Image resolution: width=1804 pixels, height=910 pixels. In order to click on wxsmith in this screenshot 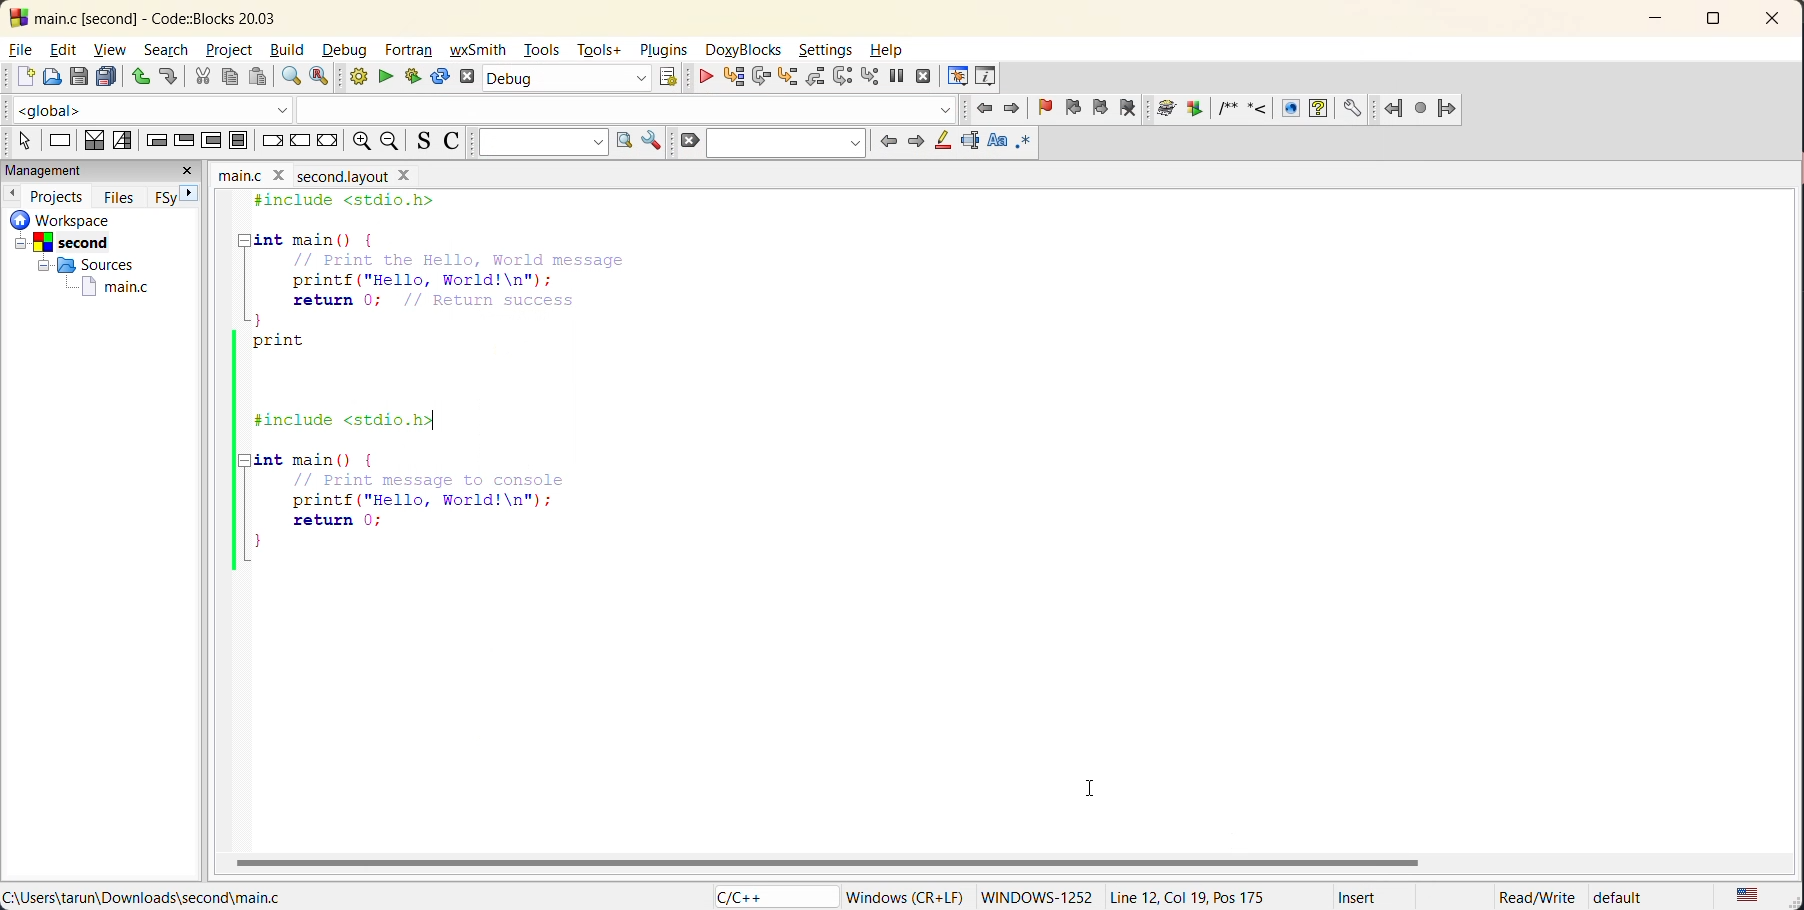, I will do `click(479, 51)`.